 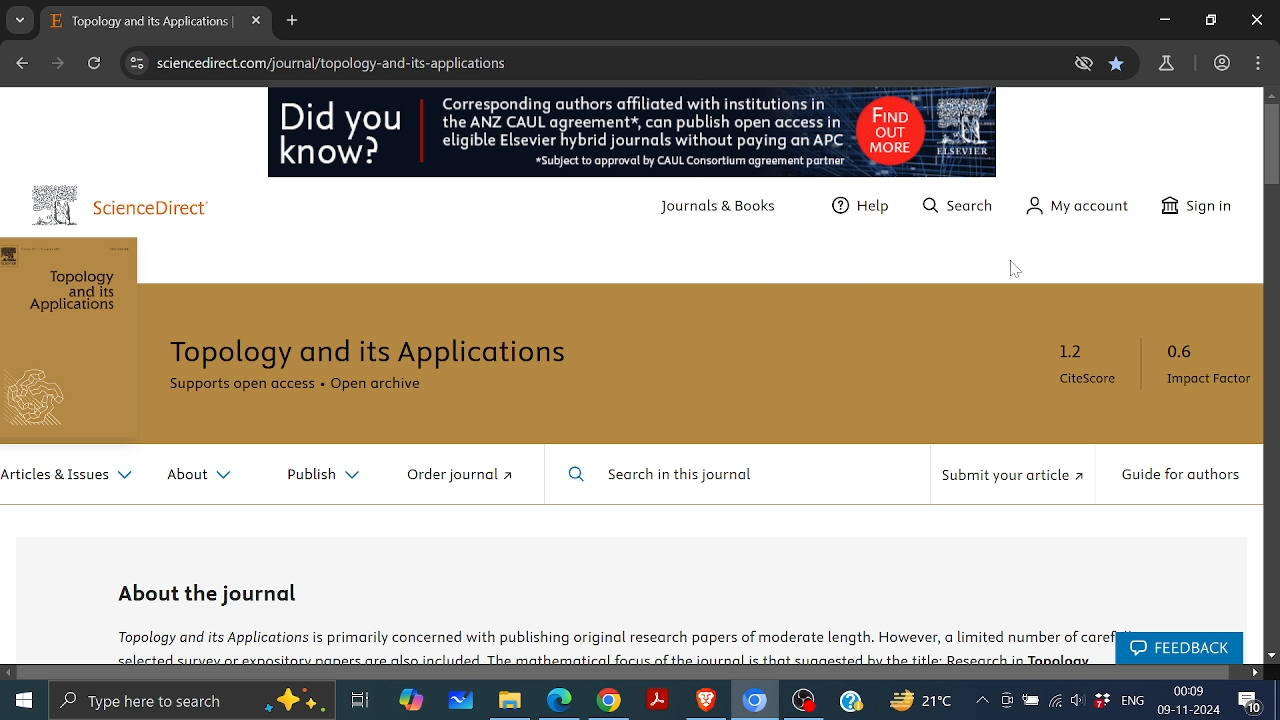 What do you see at coordinates (1005, 699) in the screenshot?
I see `Meet Now` at bounding box center [1005, 699].